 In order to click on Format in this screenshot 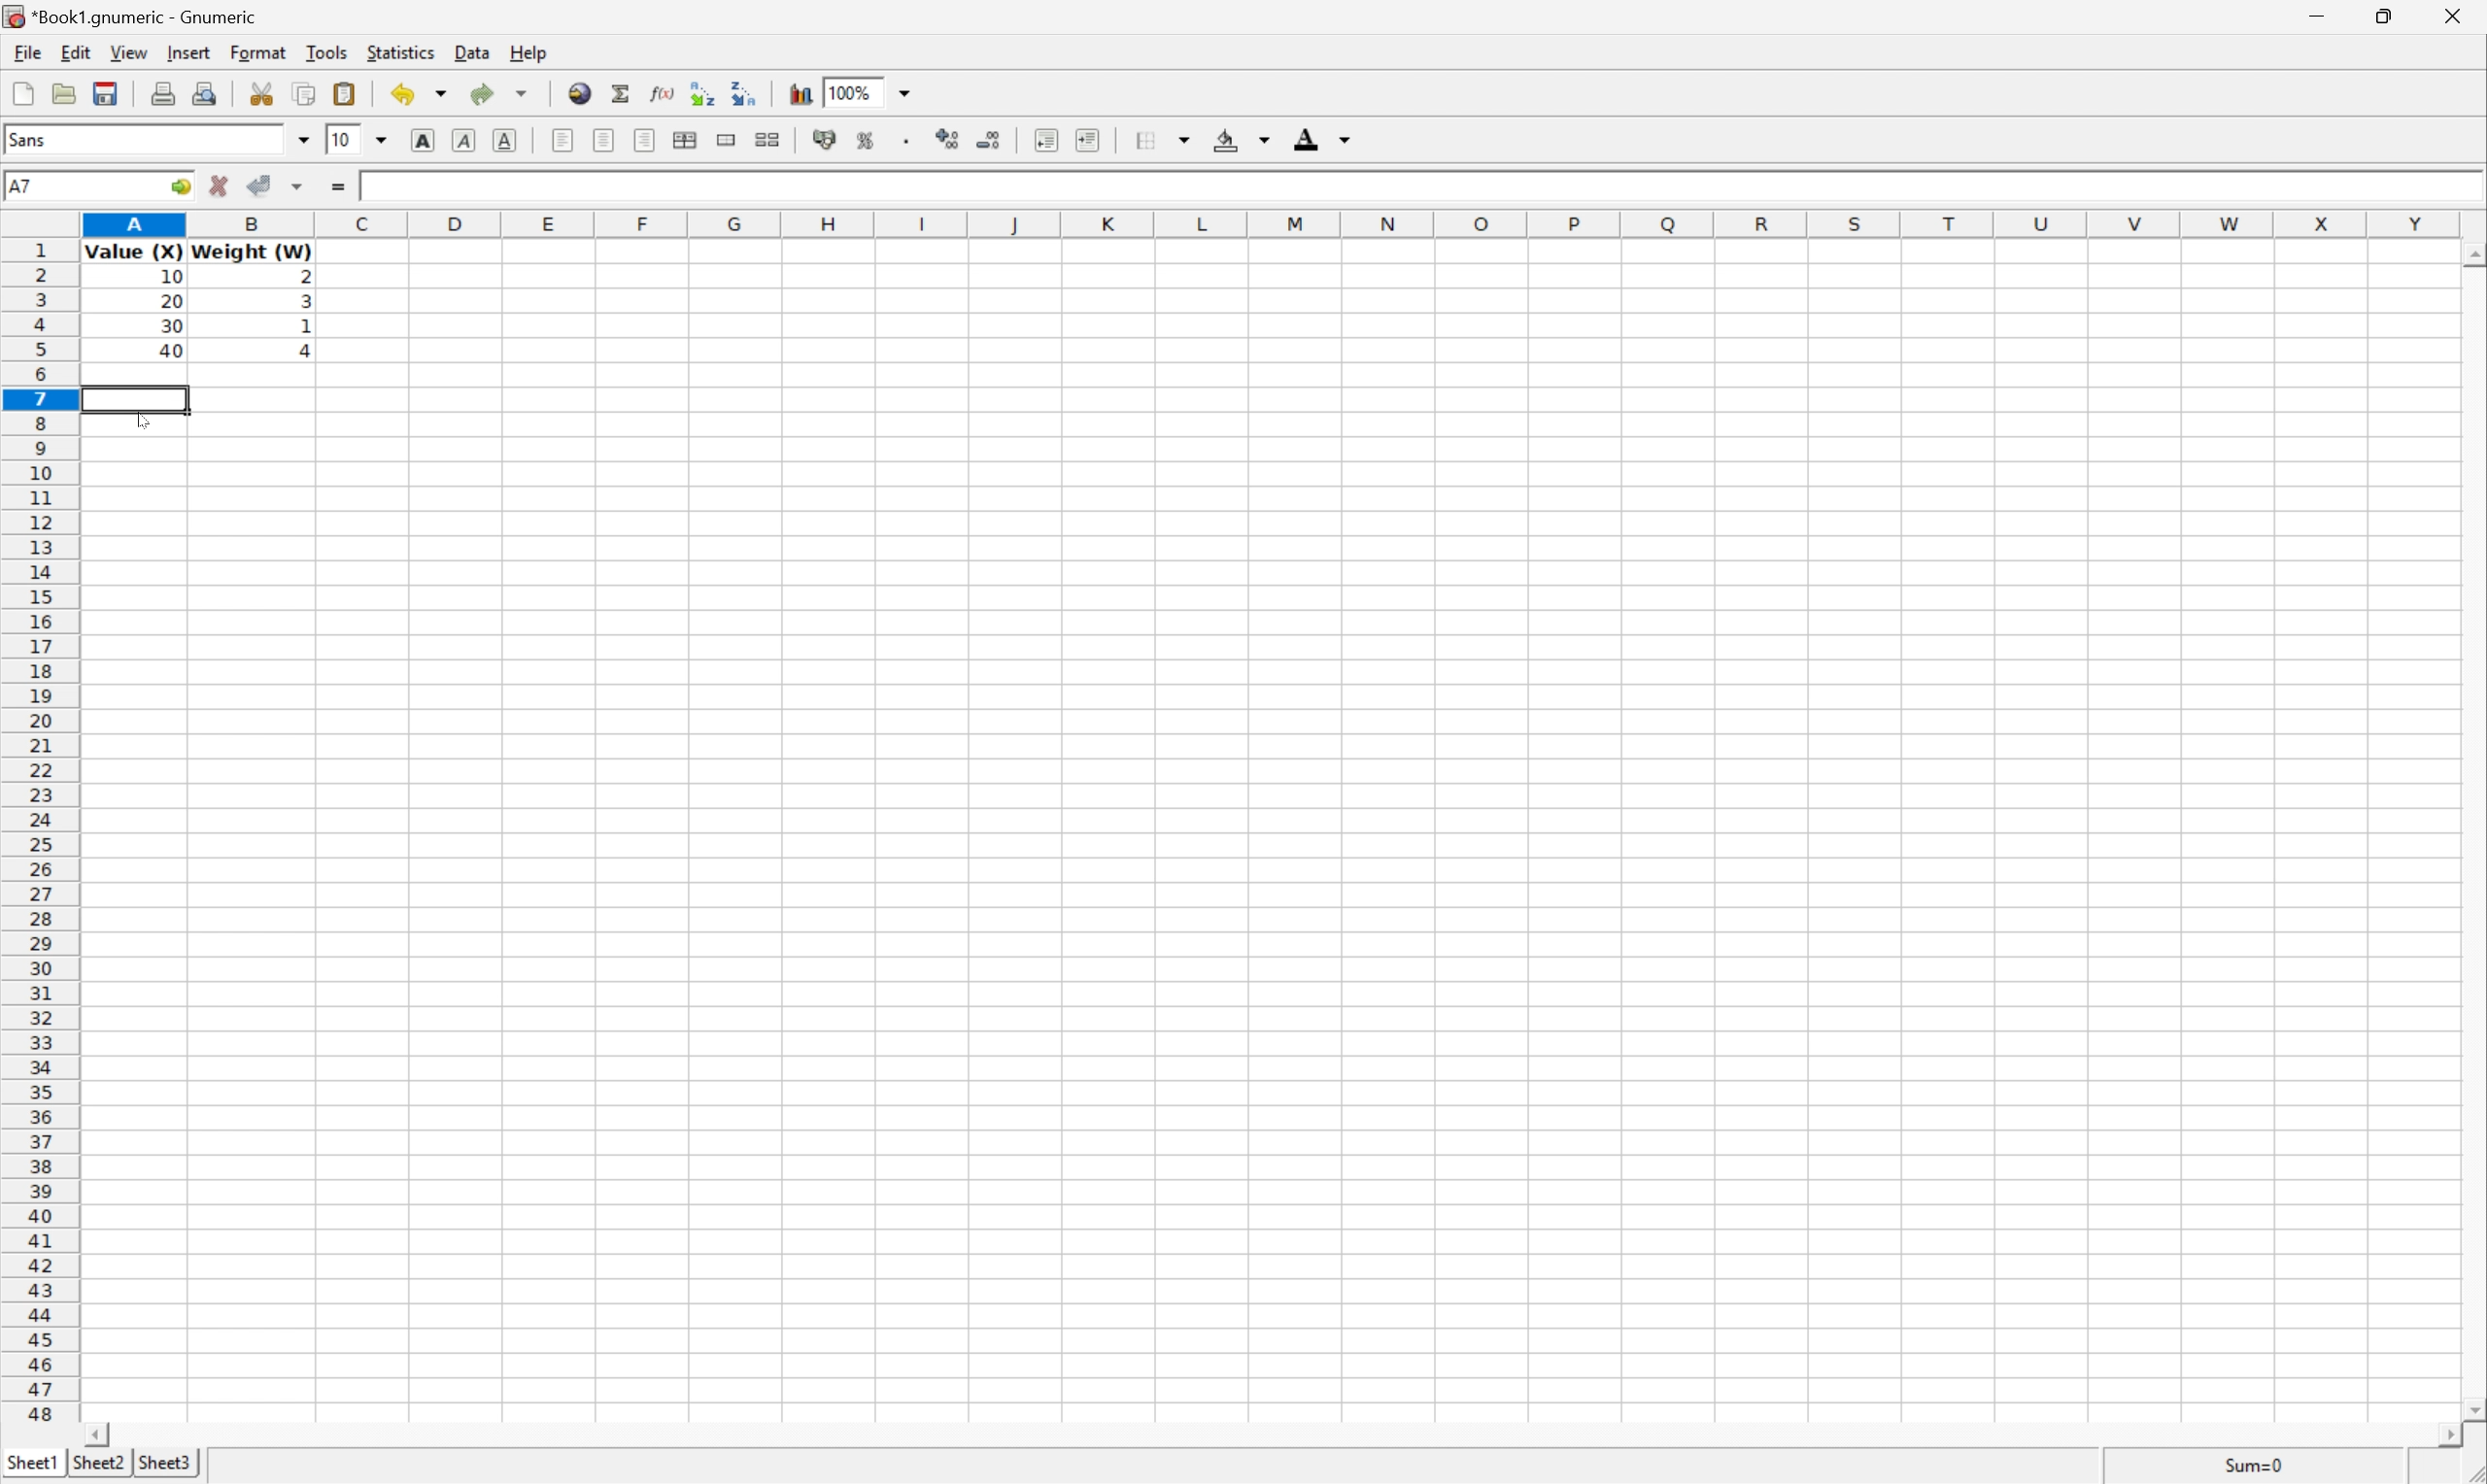, I will do `click(258, 53)`.